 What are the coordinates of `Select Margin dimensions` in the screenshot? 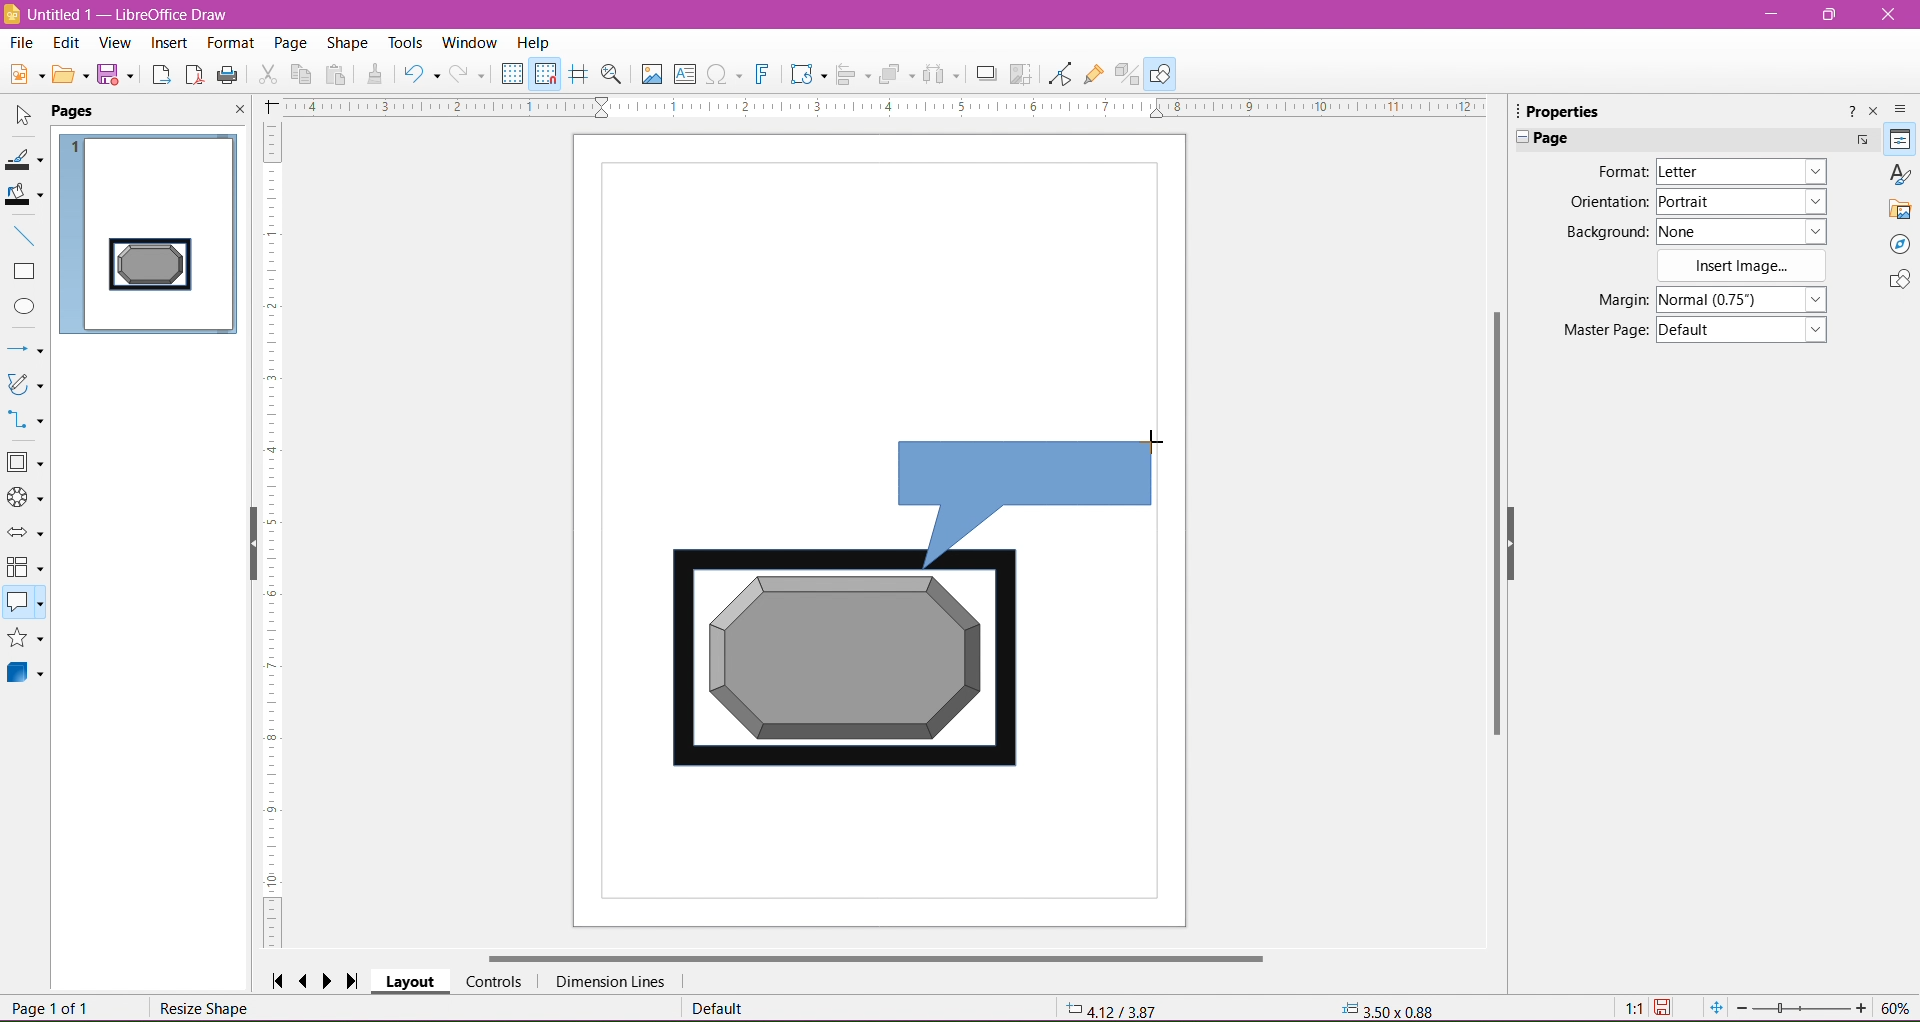 It's located at (1740, 300).